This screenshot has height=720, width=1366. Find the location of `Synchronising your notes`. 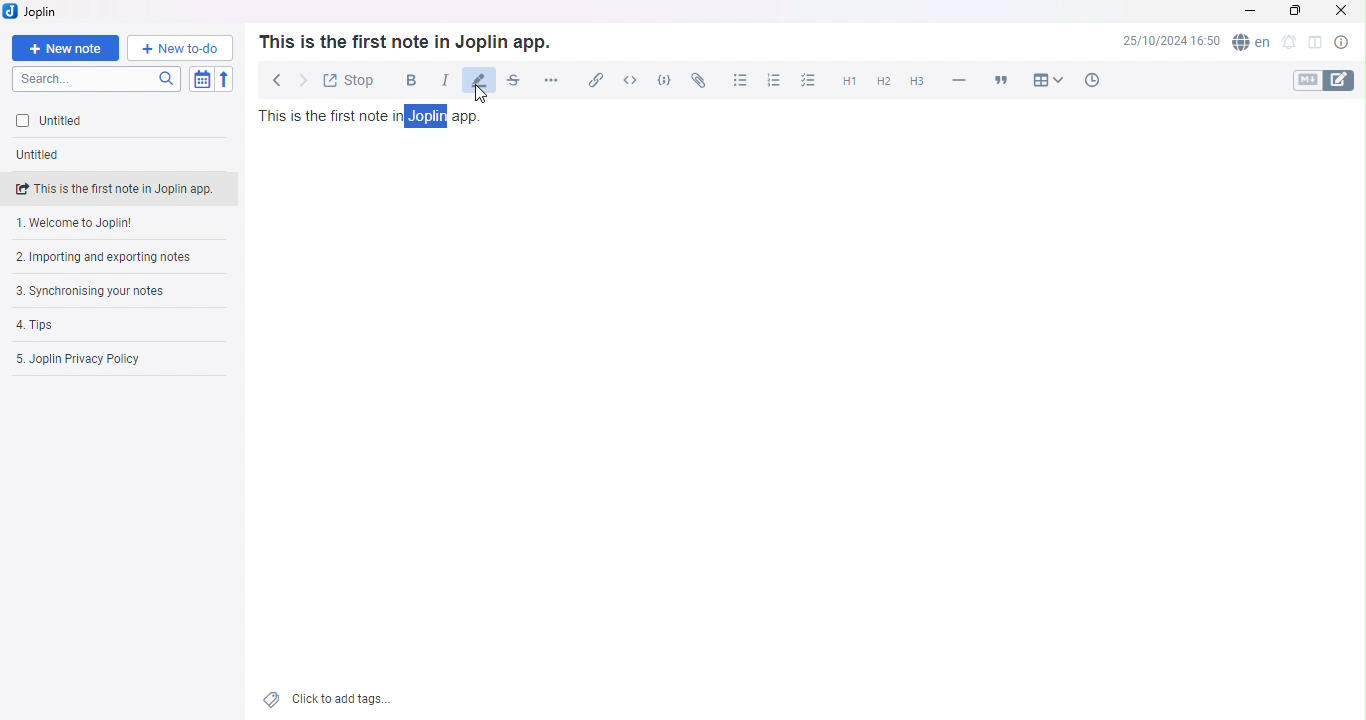

Synchronising your notes is located at coordinates (103, 290).